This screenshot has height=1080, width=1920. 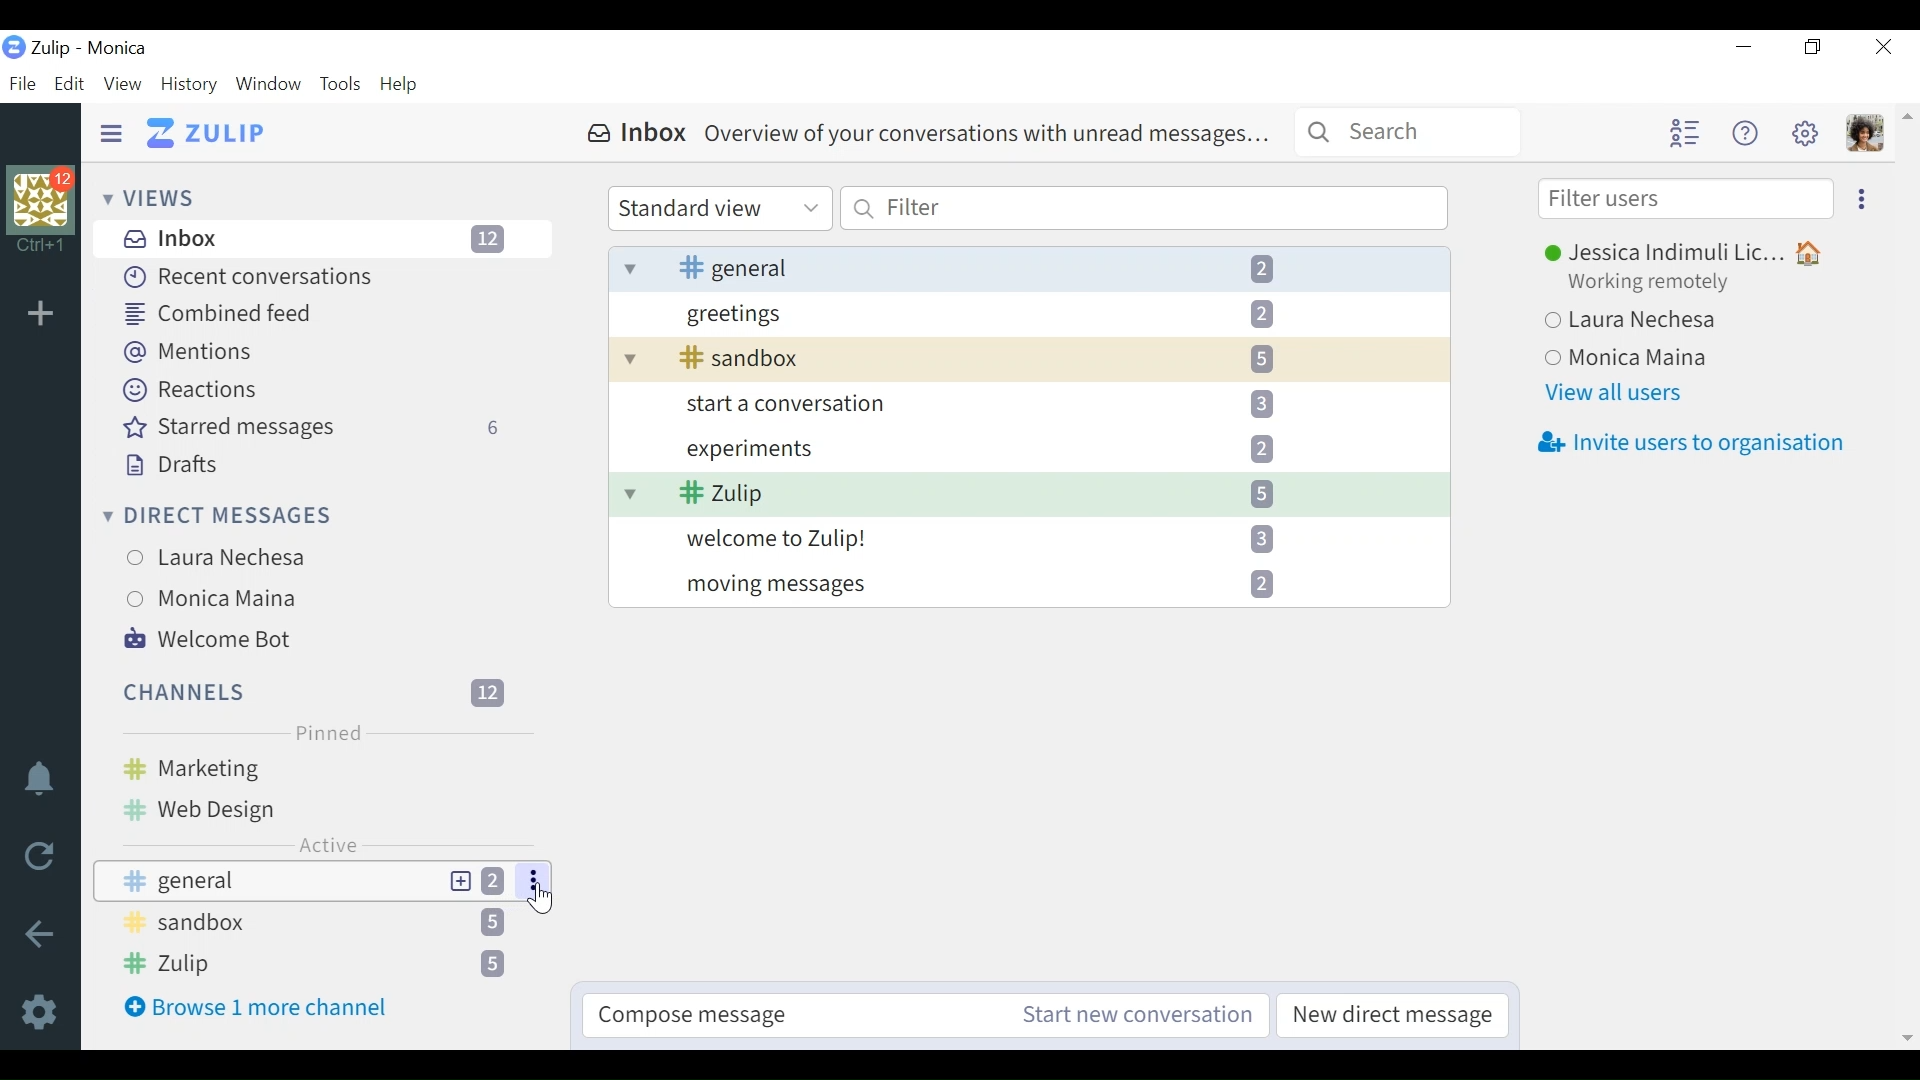 I want to click on Reload, so click(x=46, y=858).